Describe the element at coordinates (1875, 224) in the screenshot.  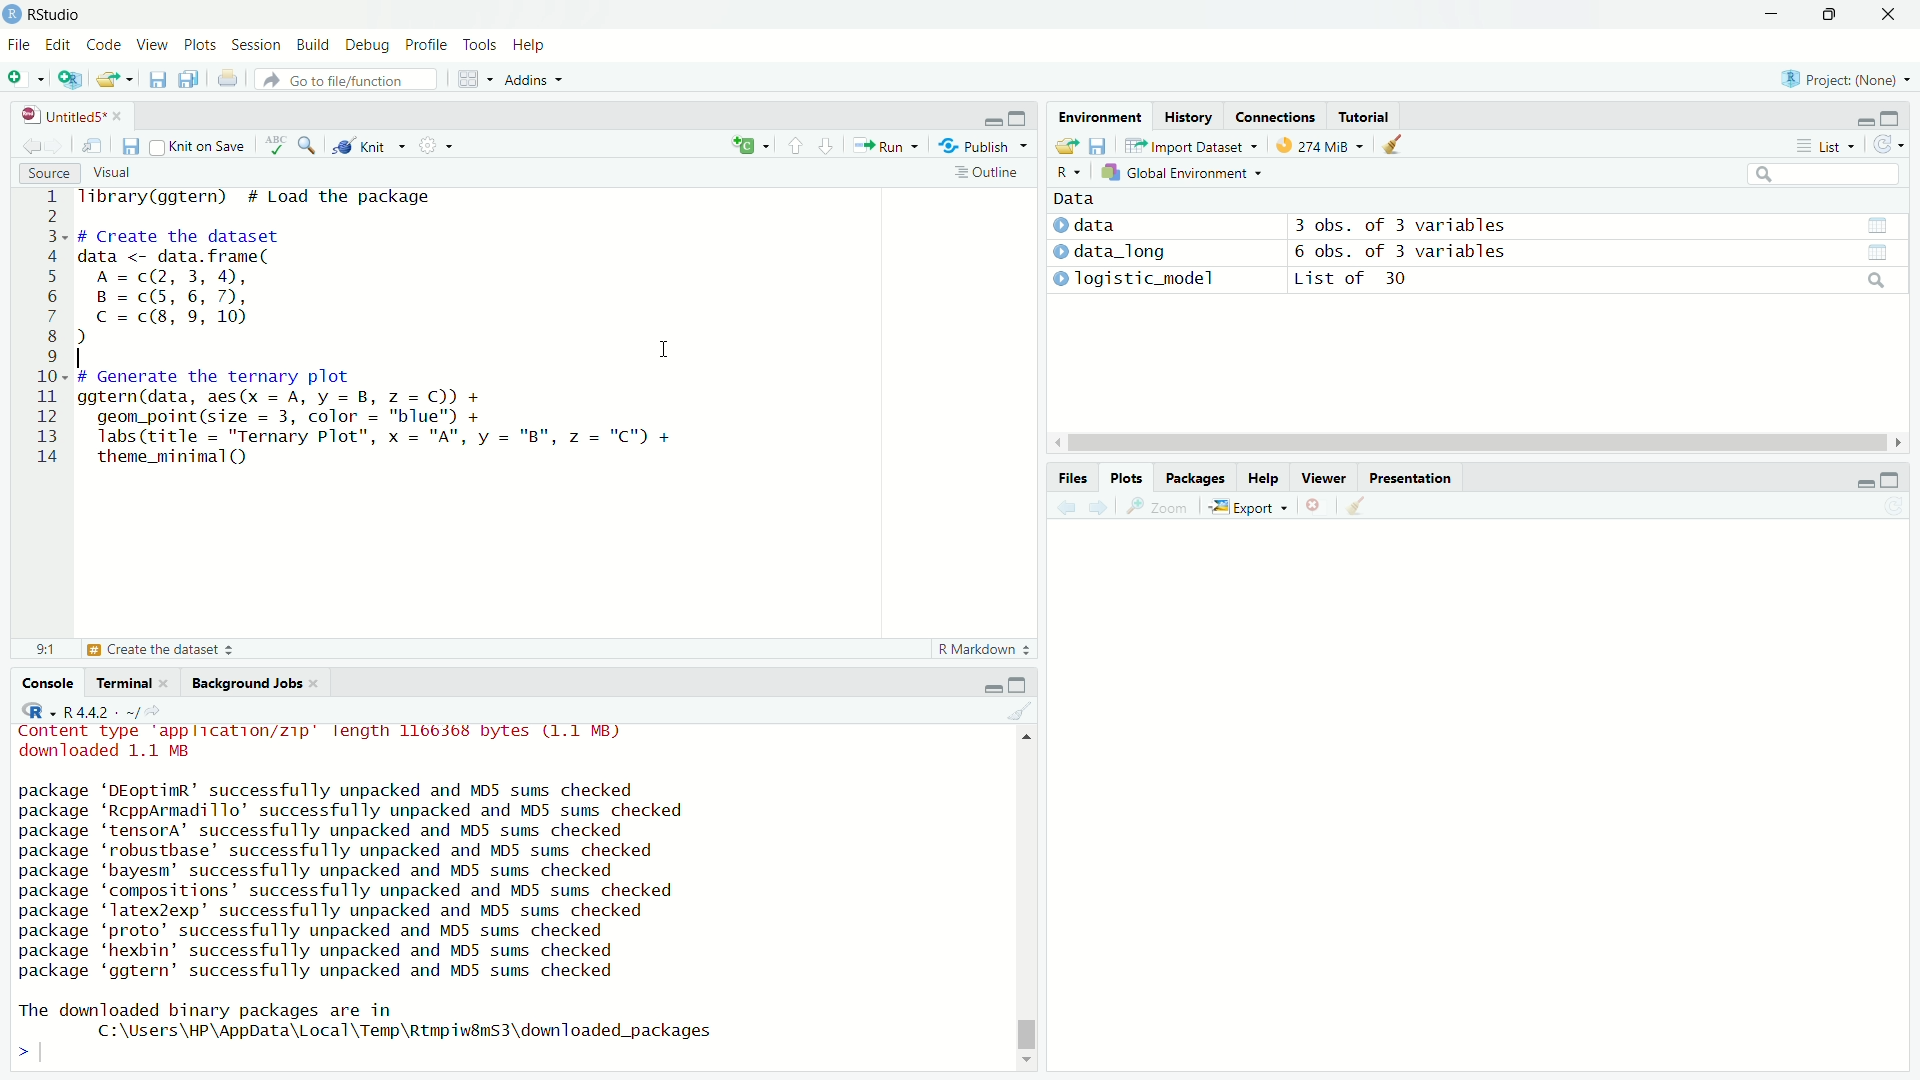
I see `view` at that location.